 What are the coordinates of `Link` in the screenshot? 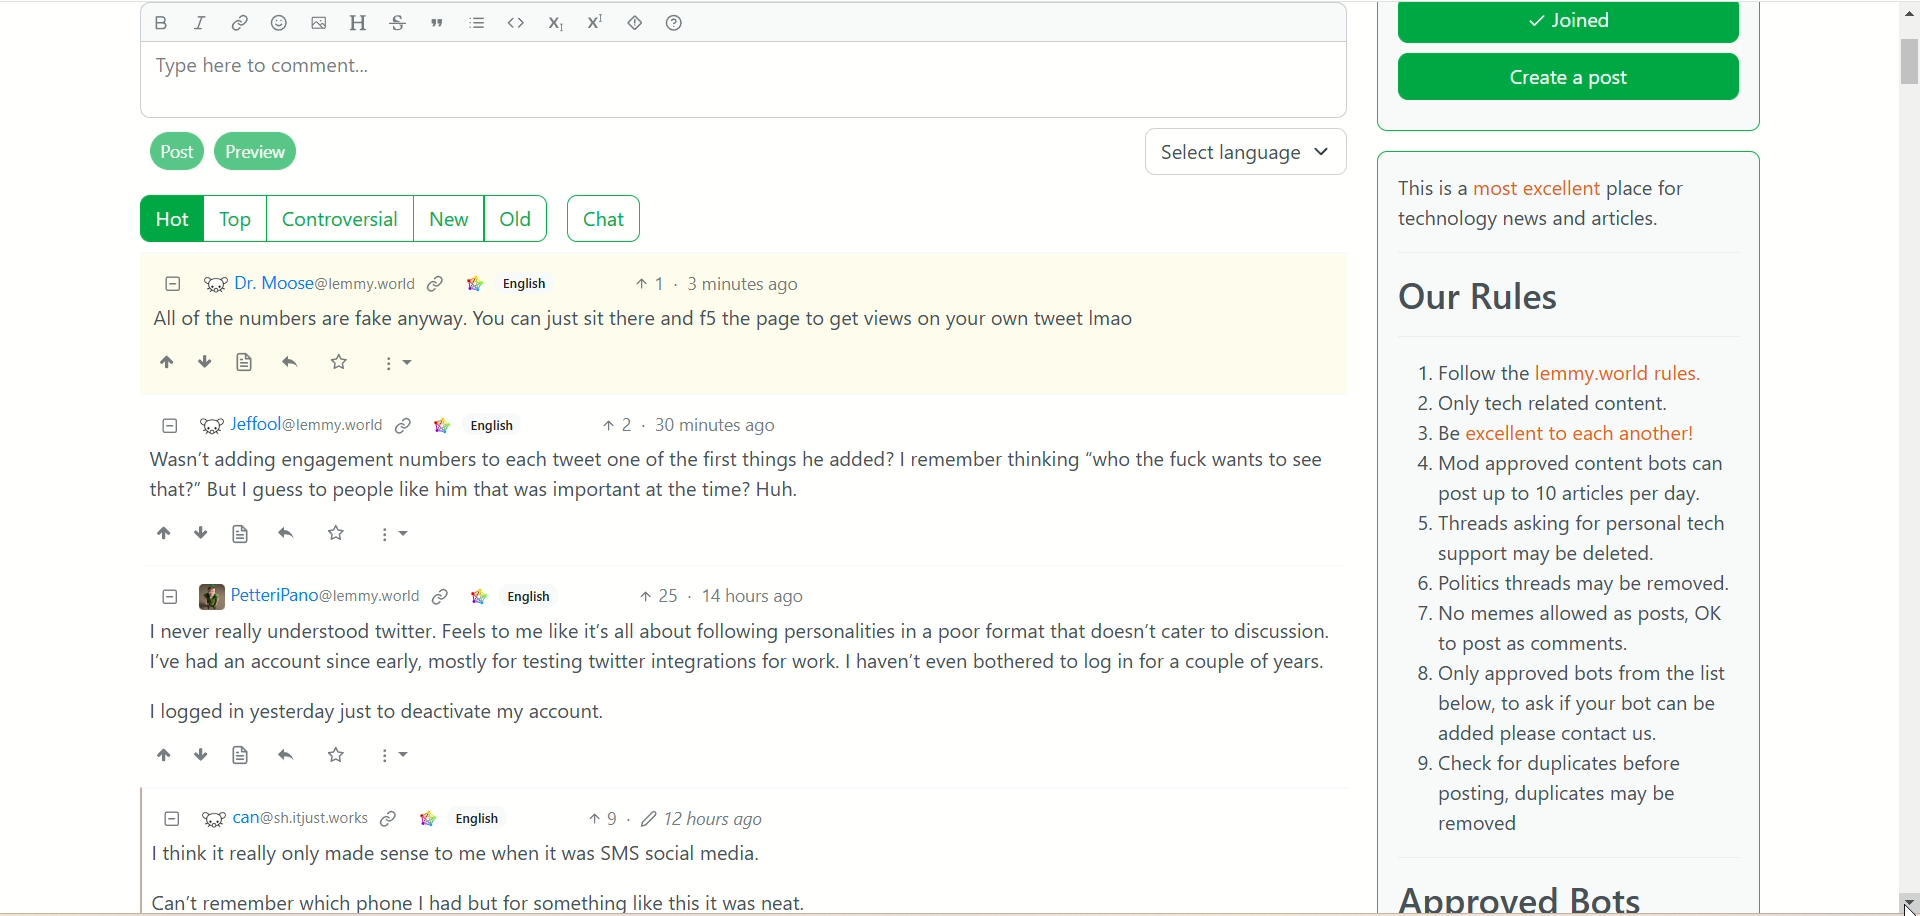 It's located at (479, 596).